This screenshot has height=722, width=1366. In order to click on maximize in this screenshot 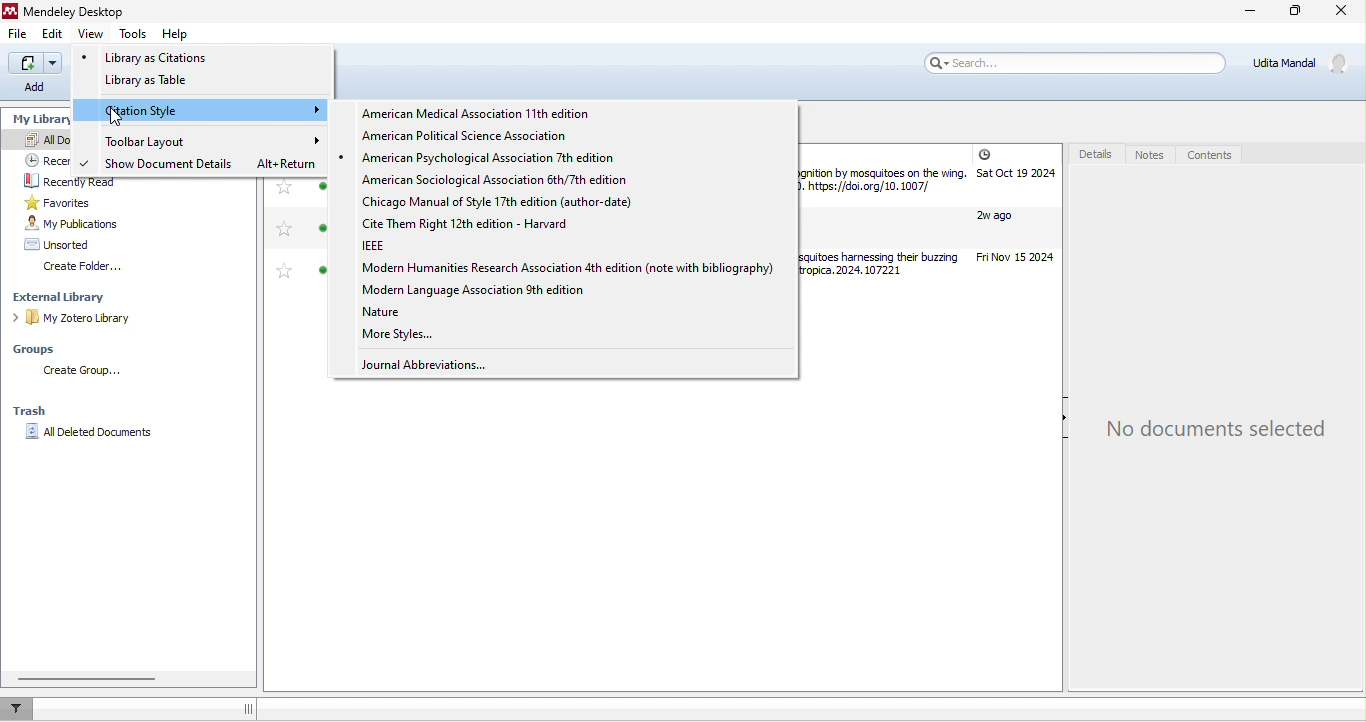, I will do `click(1295, 14)`.